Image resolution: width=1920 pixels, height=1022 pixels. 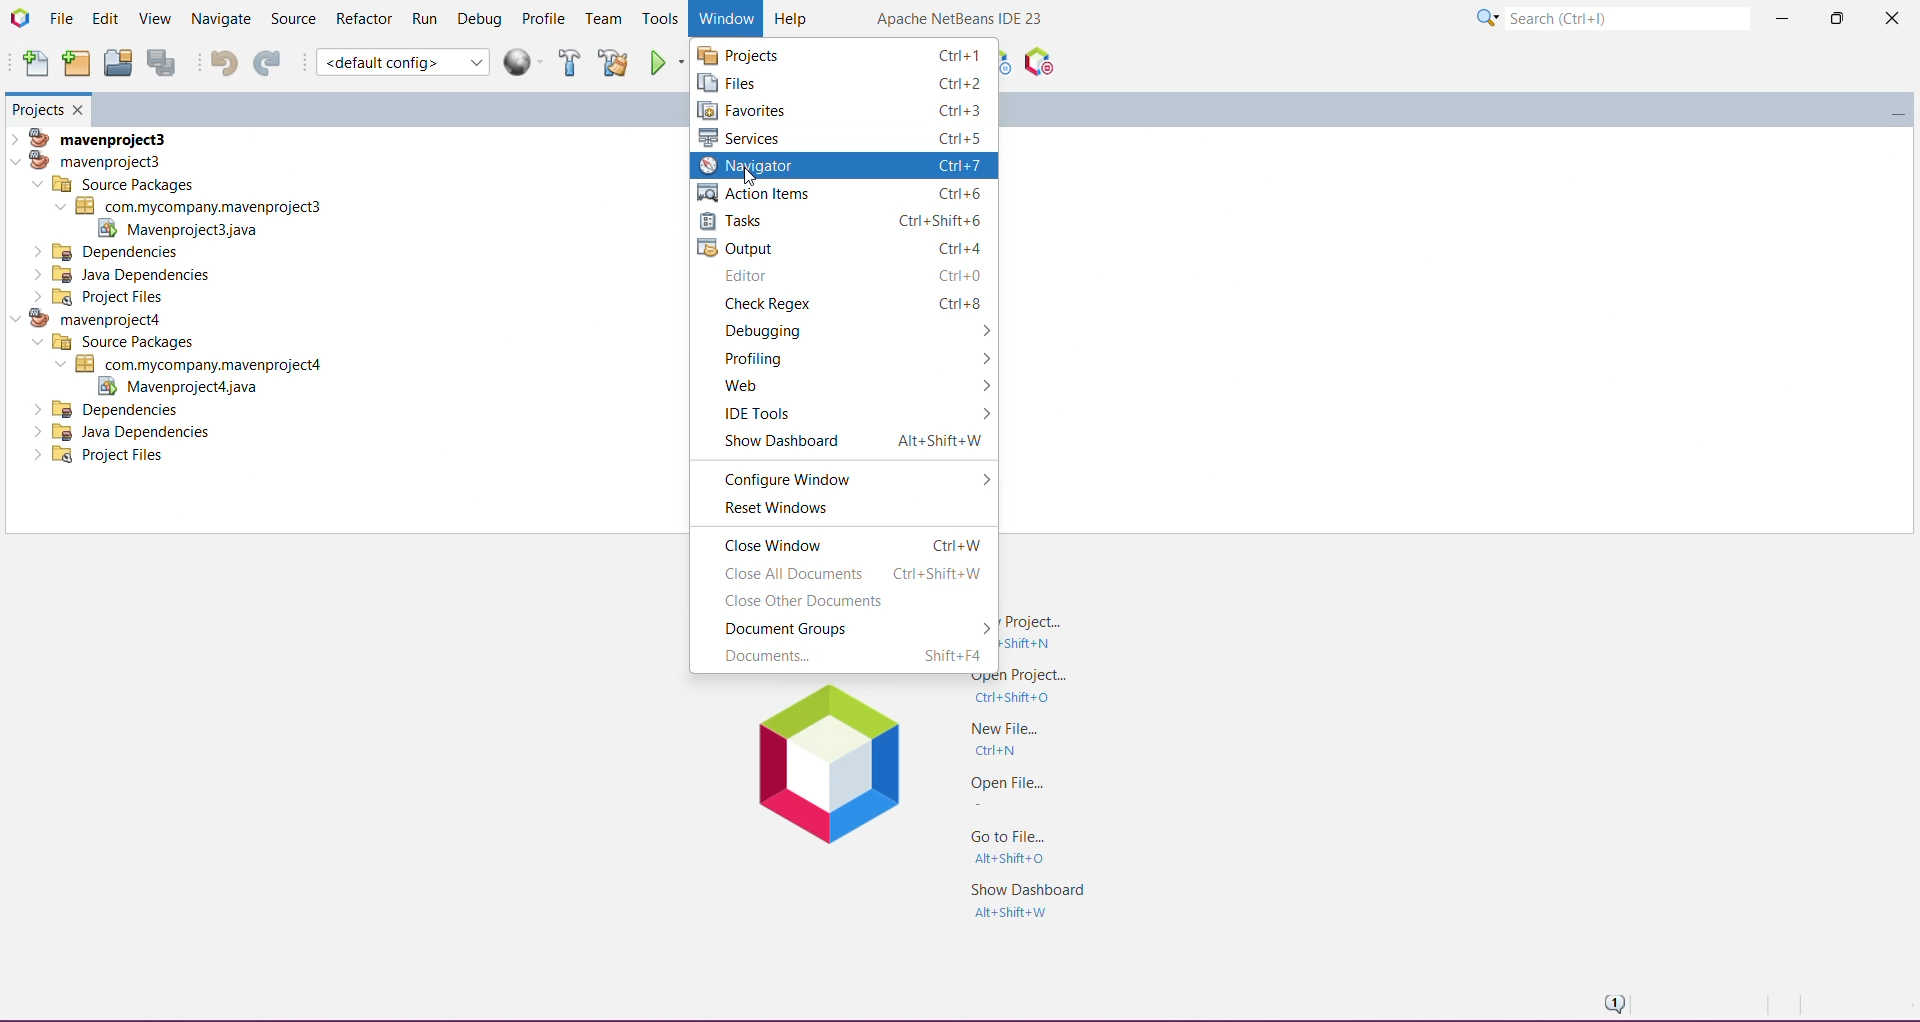 What do you see at coordinates (667, 62) in the screenshot?
I see `Run Main Project` at bounding box center [667, 62].